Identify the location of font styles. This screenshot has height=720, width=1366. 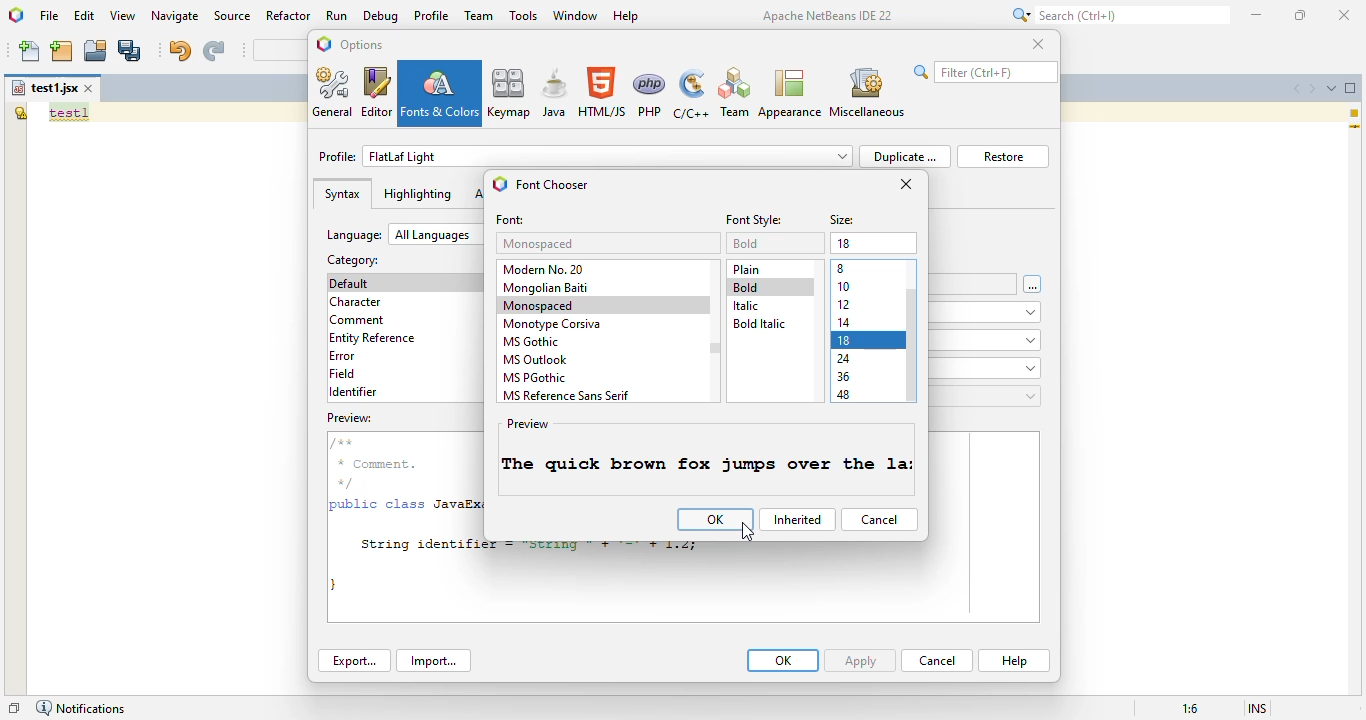
(755, 220).